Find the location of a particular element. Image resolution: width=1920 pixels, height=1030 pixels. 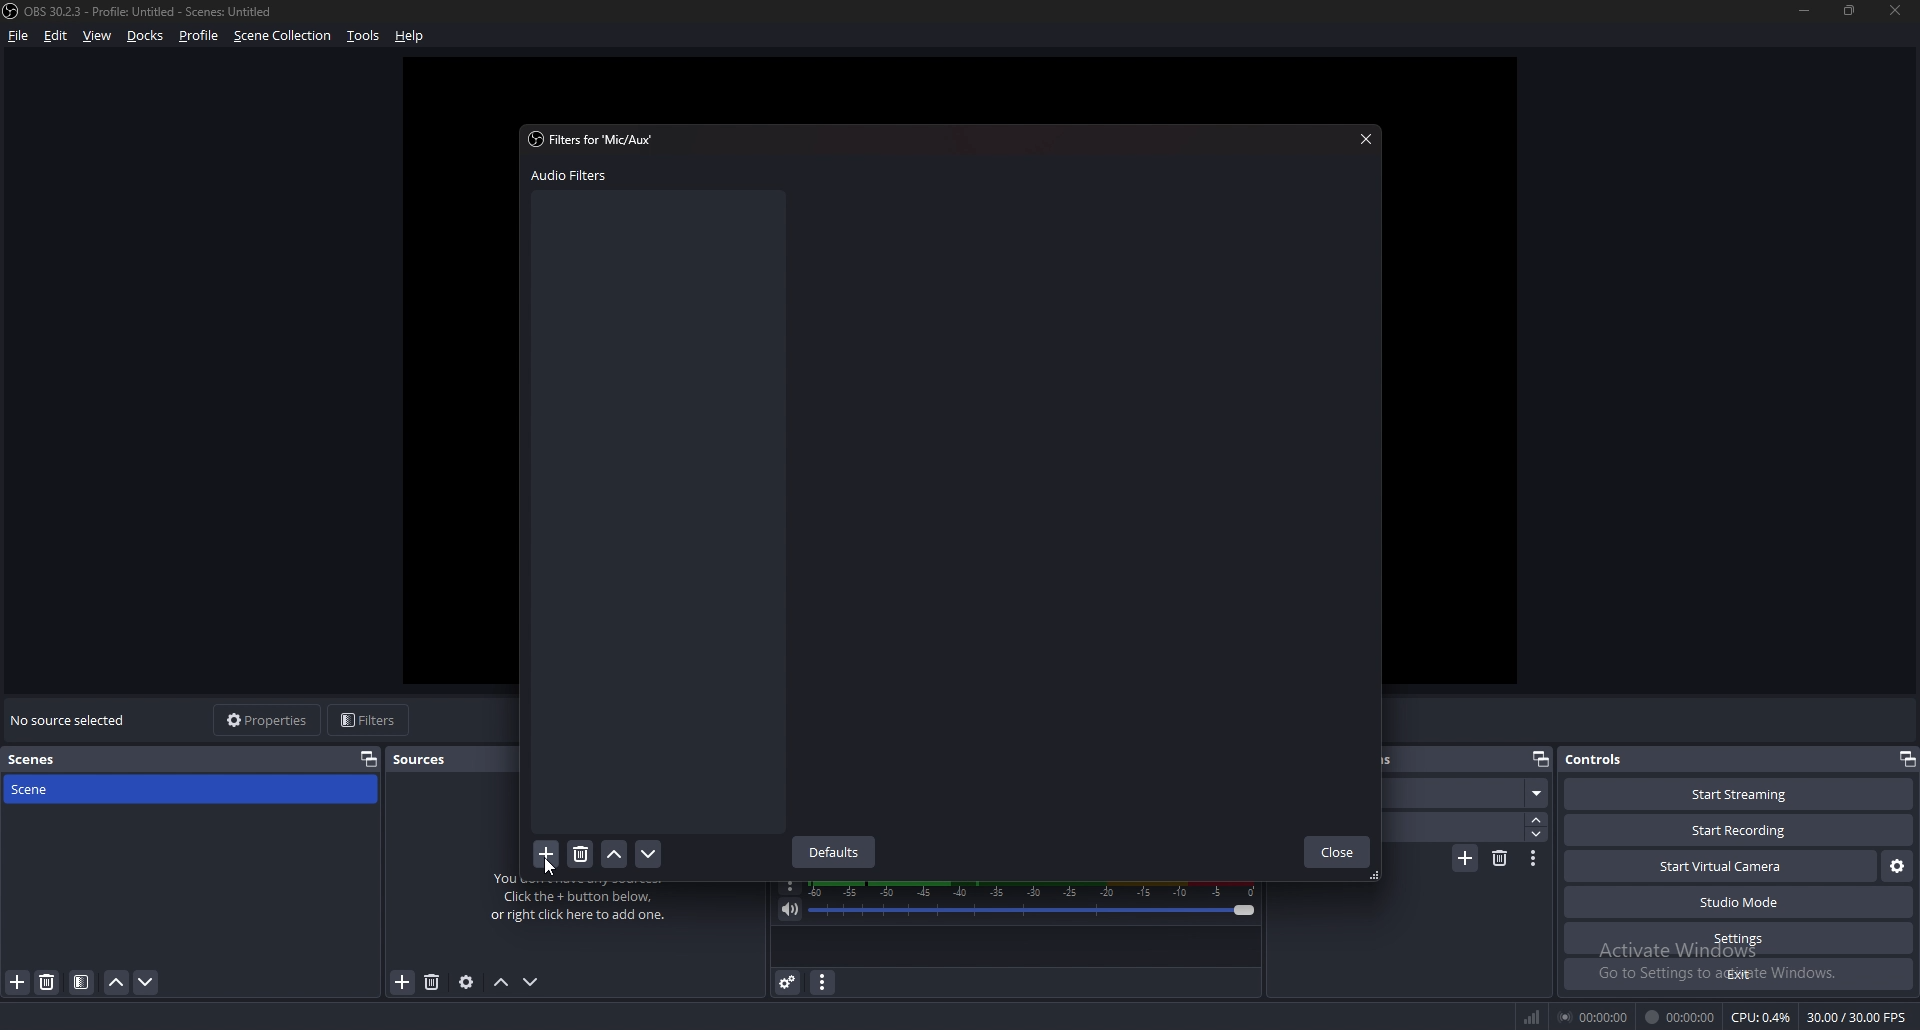

add filter is located at coordinates (545, 853).